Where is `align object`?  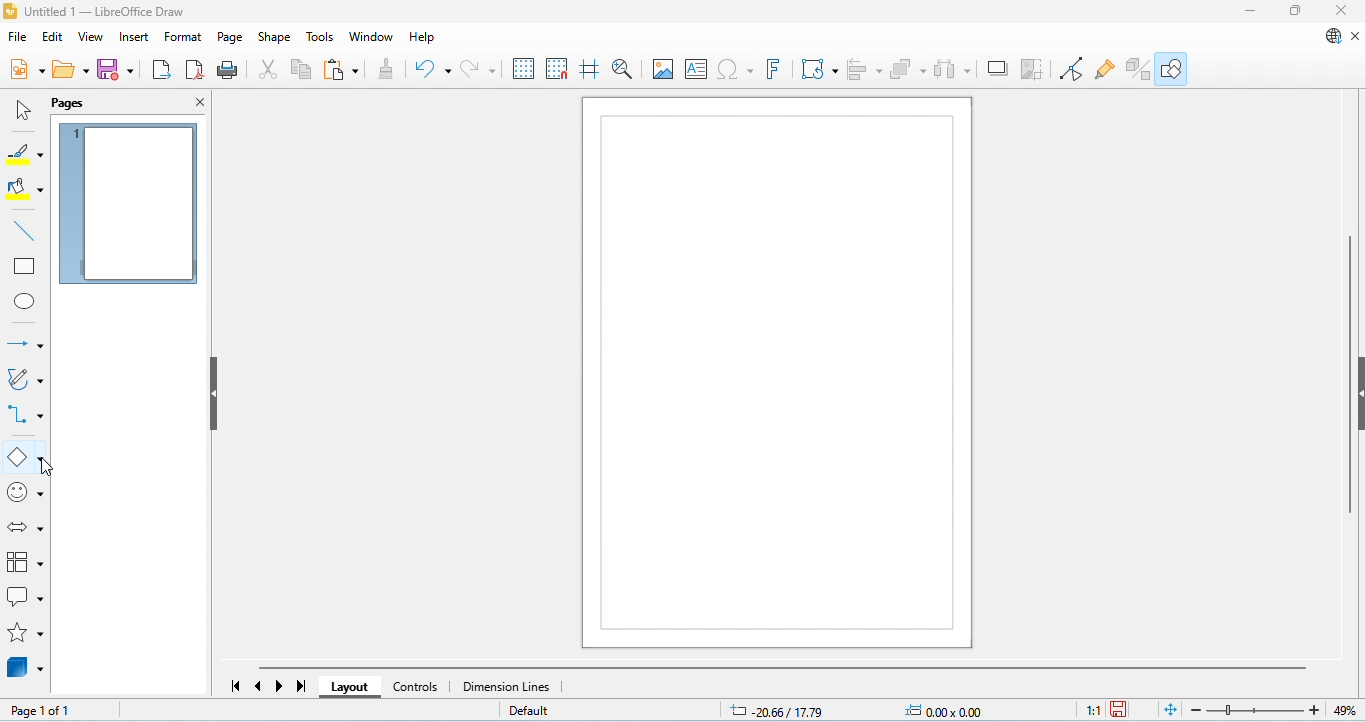
align object is located at coordinates (864, 71).